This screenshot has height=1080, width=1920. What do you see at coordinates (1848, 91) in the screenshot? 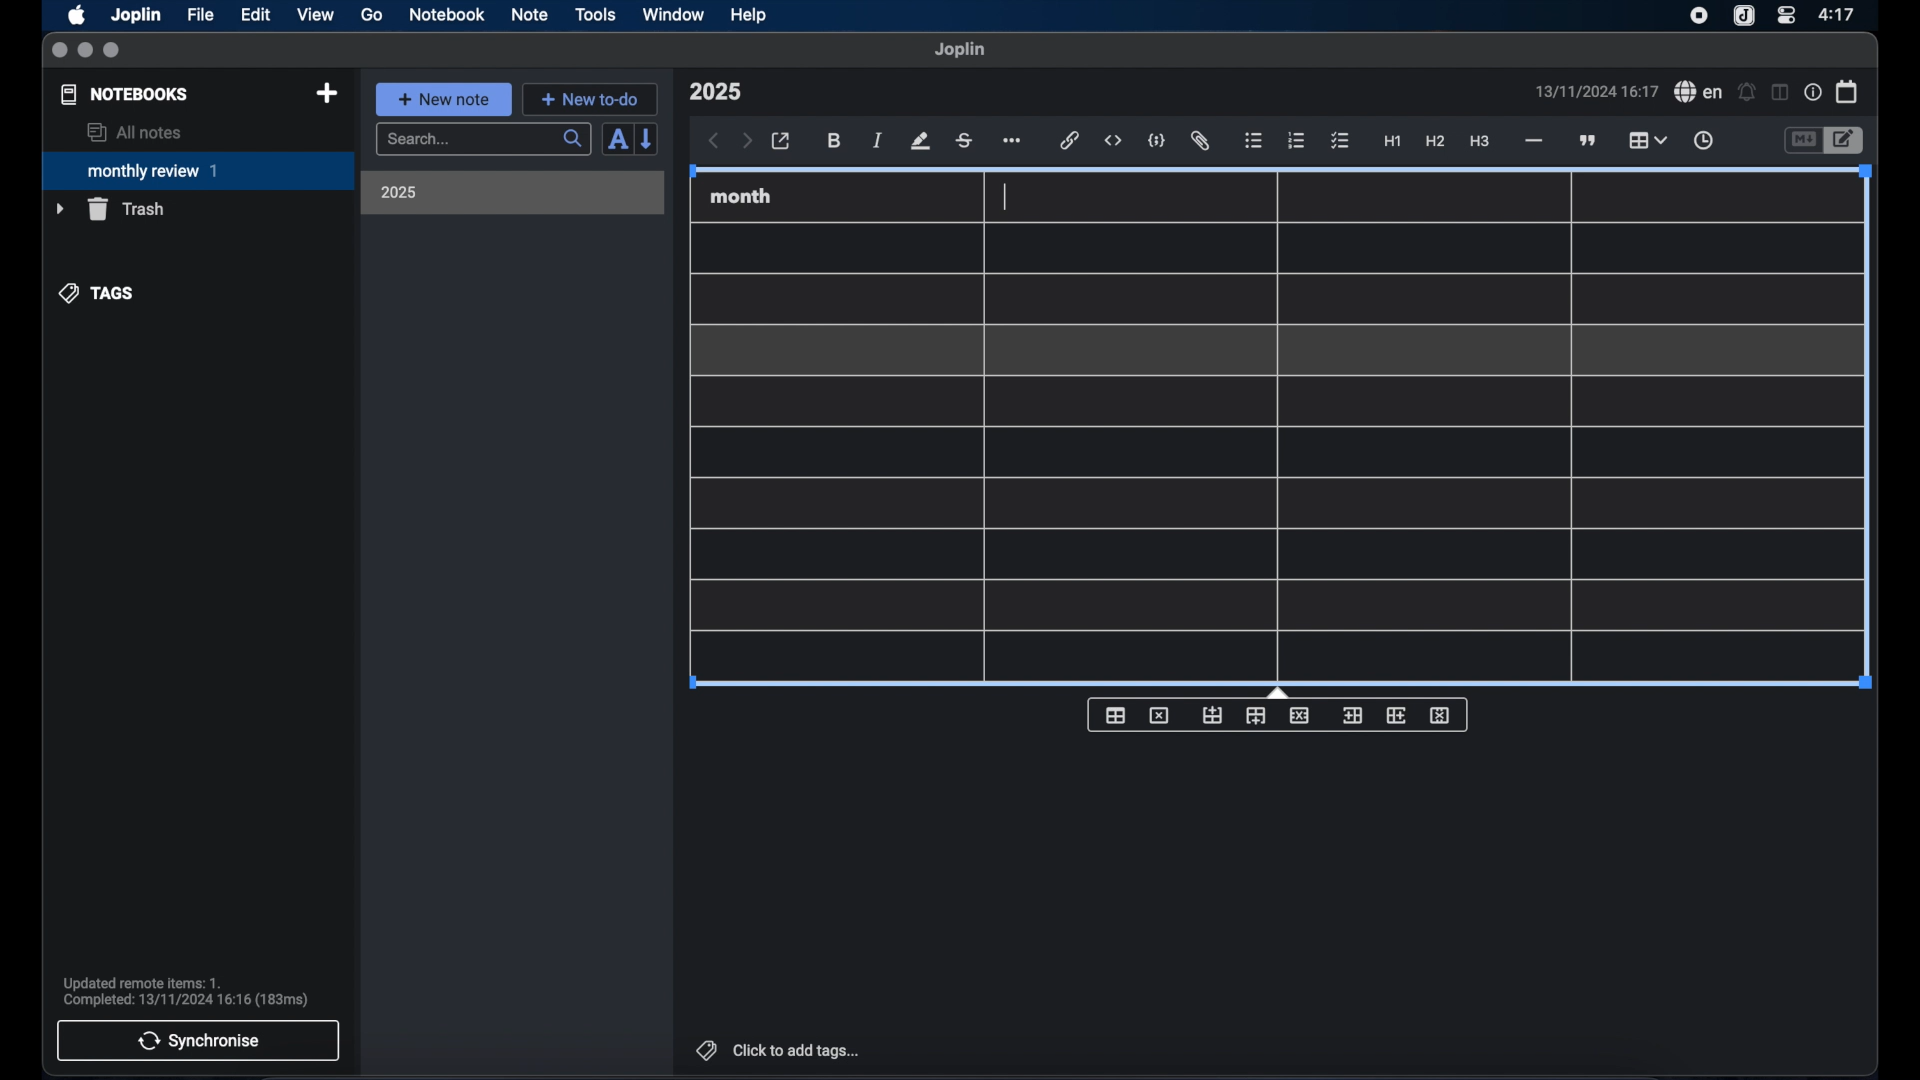
I see `calendar` at bounding box center [1848, 91].